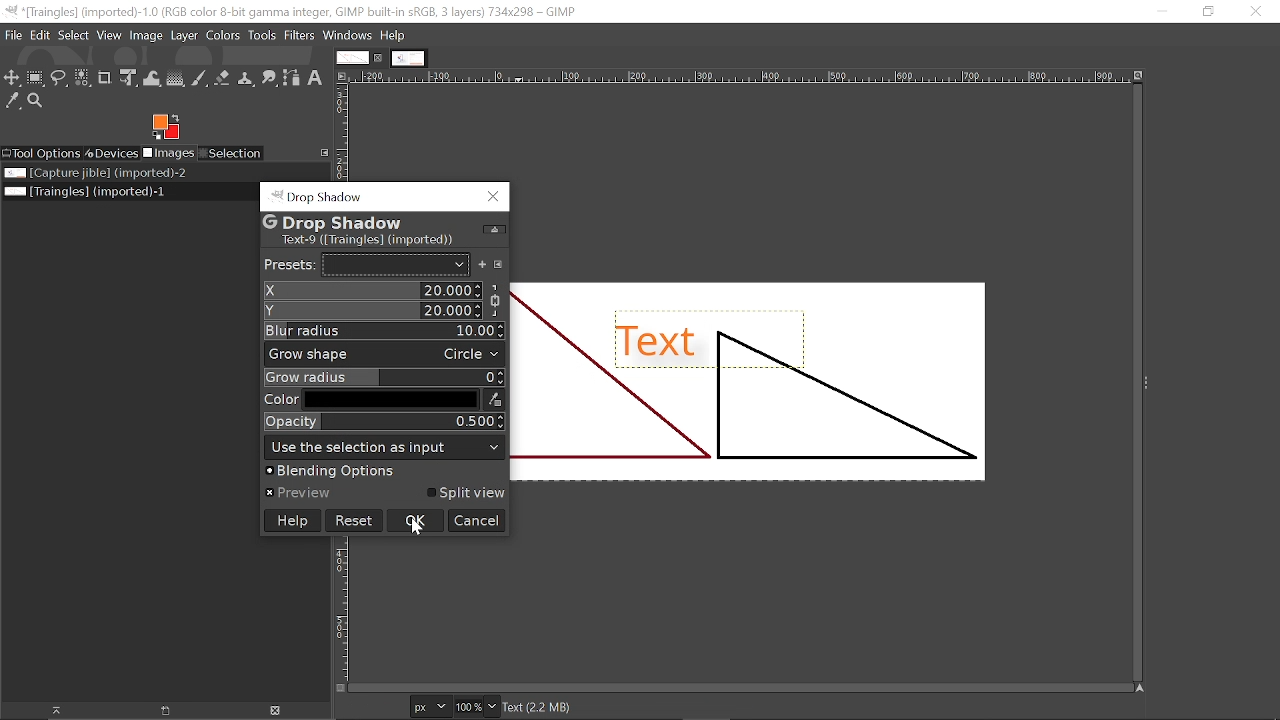 This screenshot has width=1280, height=720. Describe the element at coordinates (740, 77) in the screenshot. I see `Horizonta label` at that location.